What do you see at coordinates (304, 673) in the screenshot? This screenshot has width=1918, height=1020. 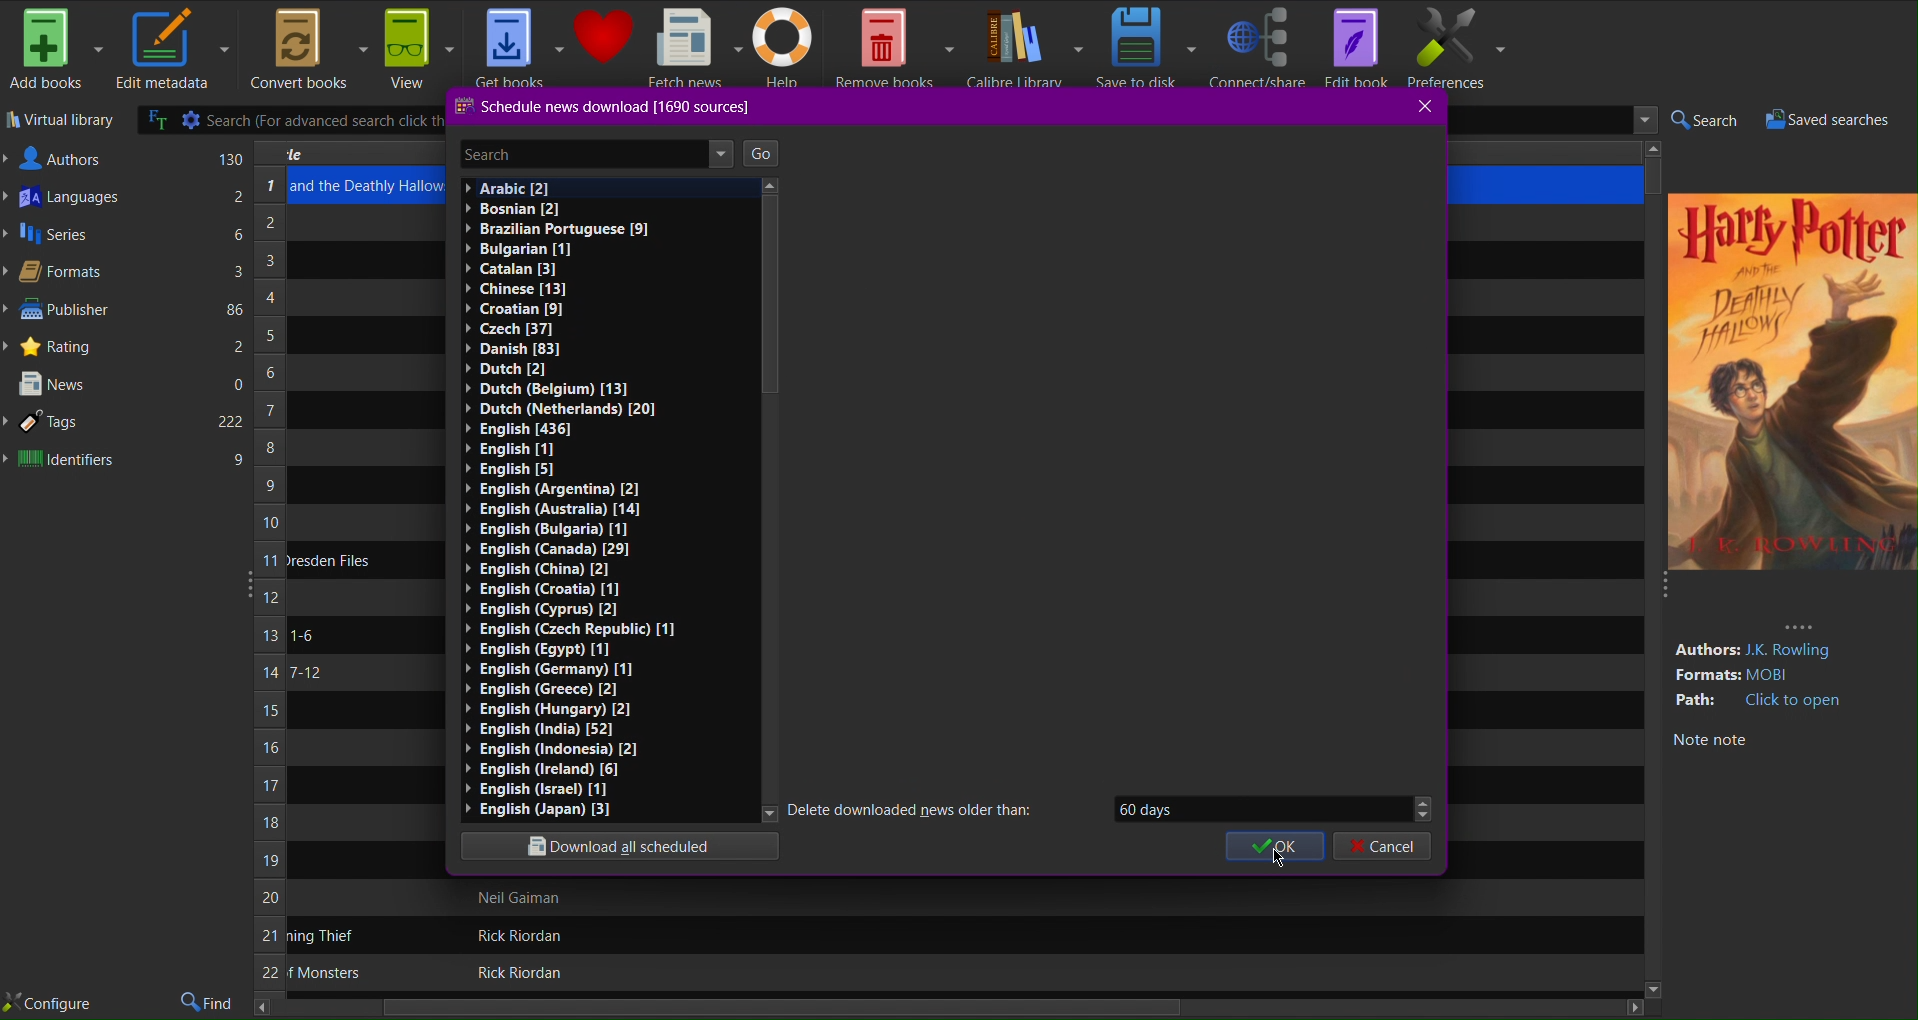 I see `7-12` at bounding box center [304, 673].